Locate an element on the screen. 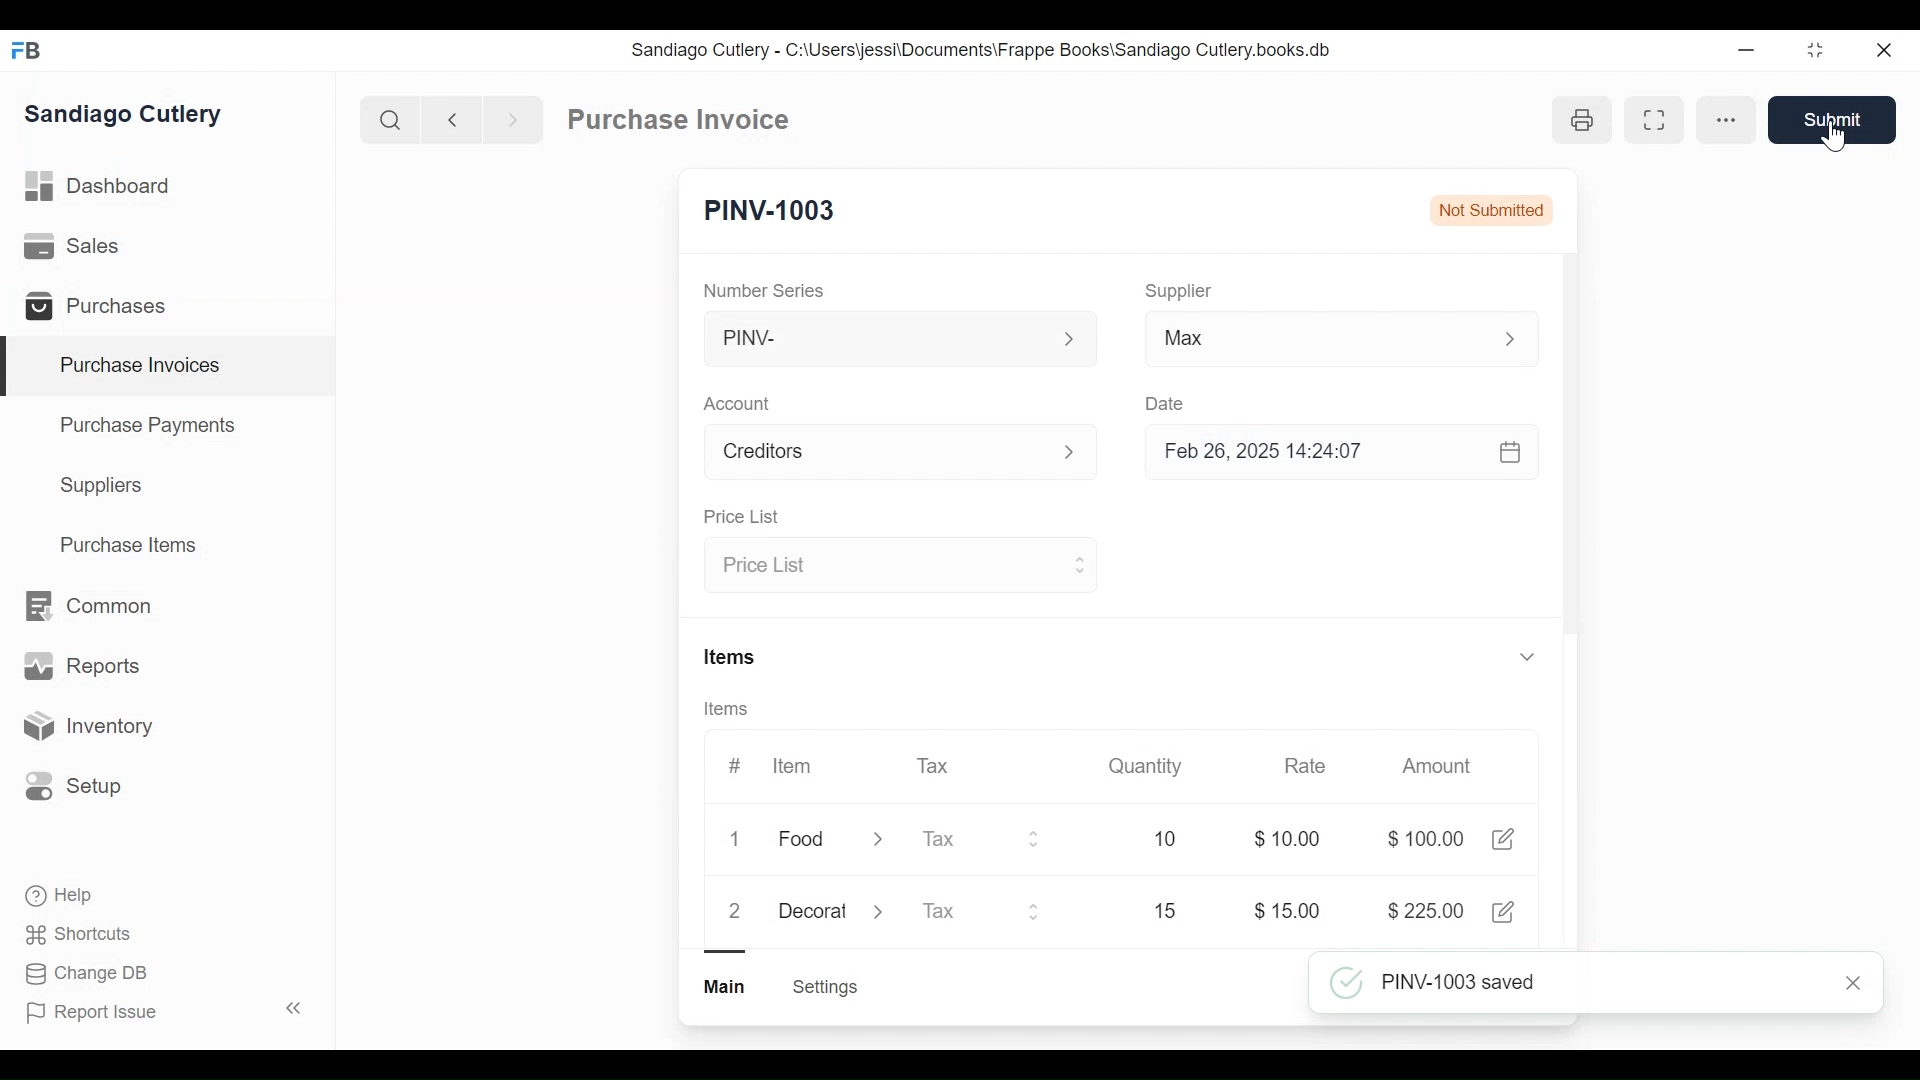  Expand is located at coordinates (1081, 454).